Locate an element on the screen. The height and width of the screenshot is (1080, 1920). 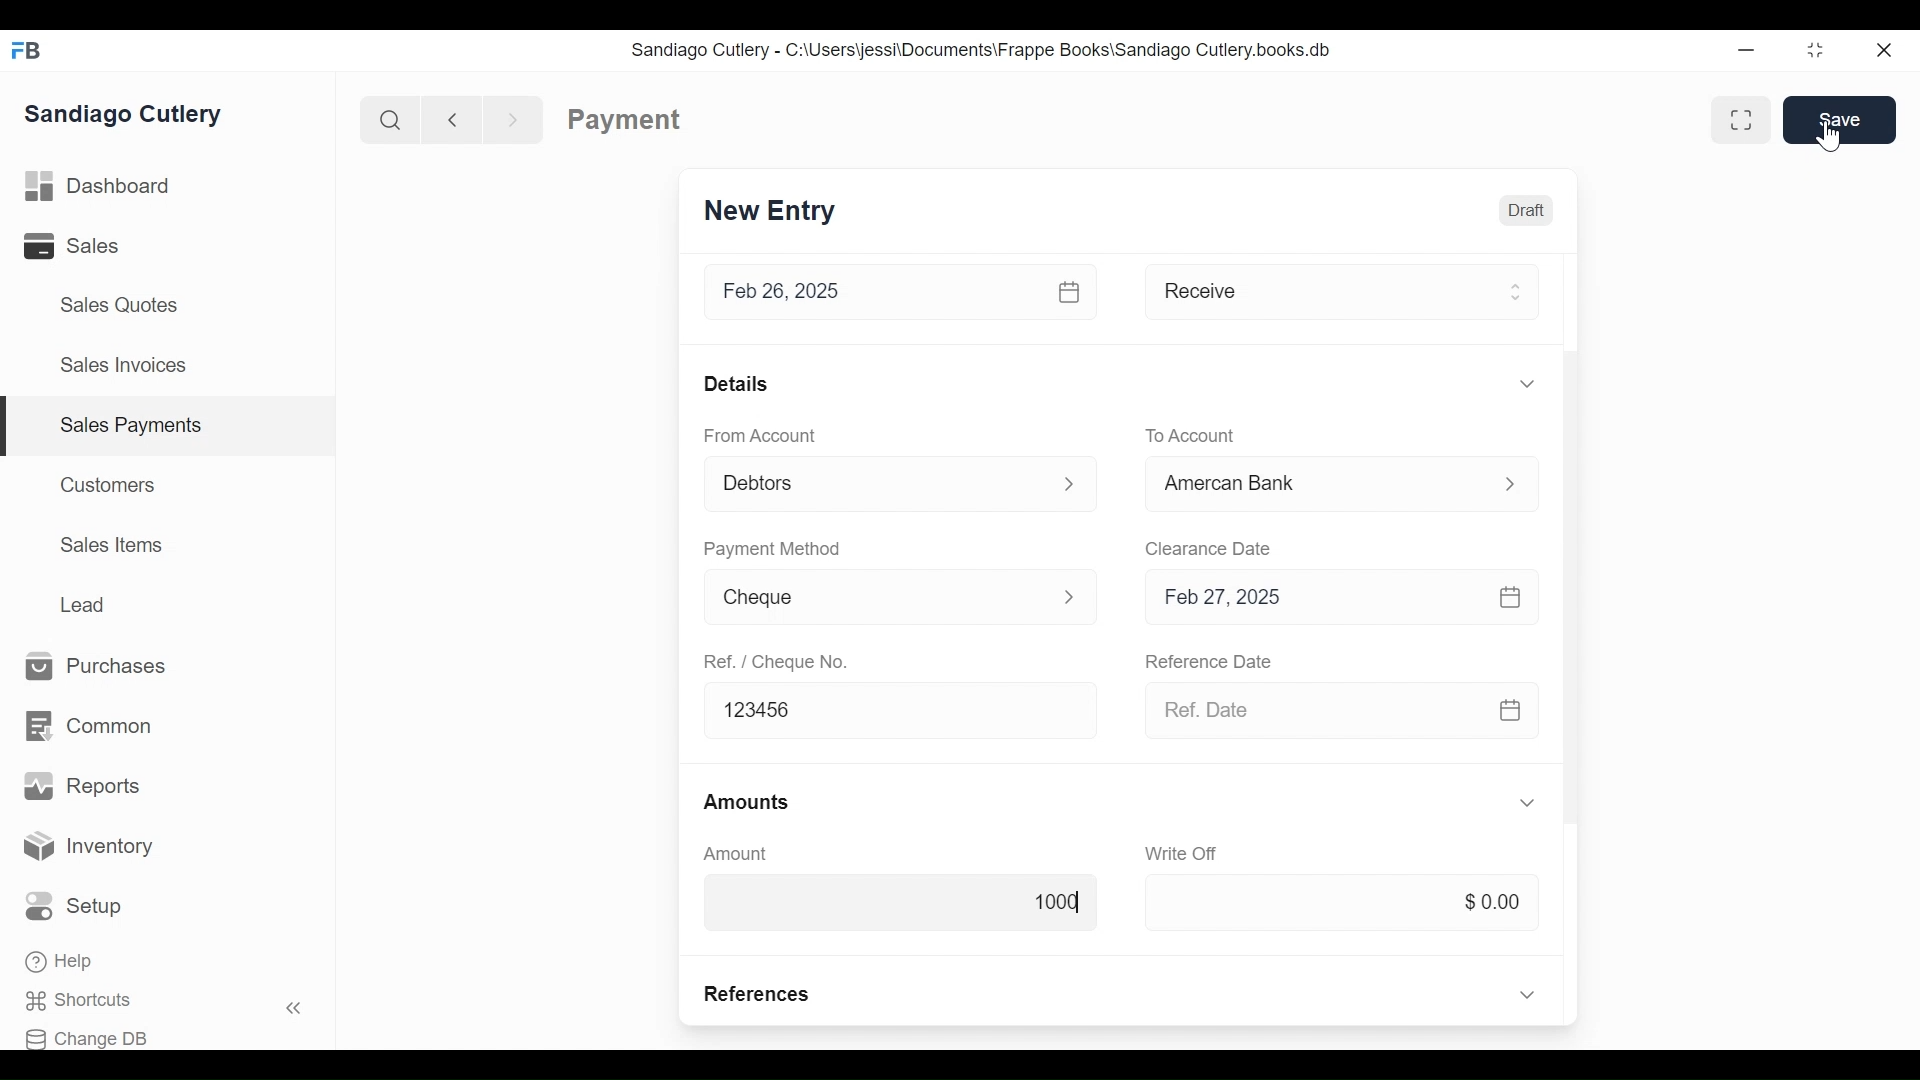
Dashboard is located at coordinates (98, 187).